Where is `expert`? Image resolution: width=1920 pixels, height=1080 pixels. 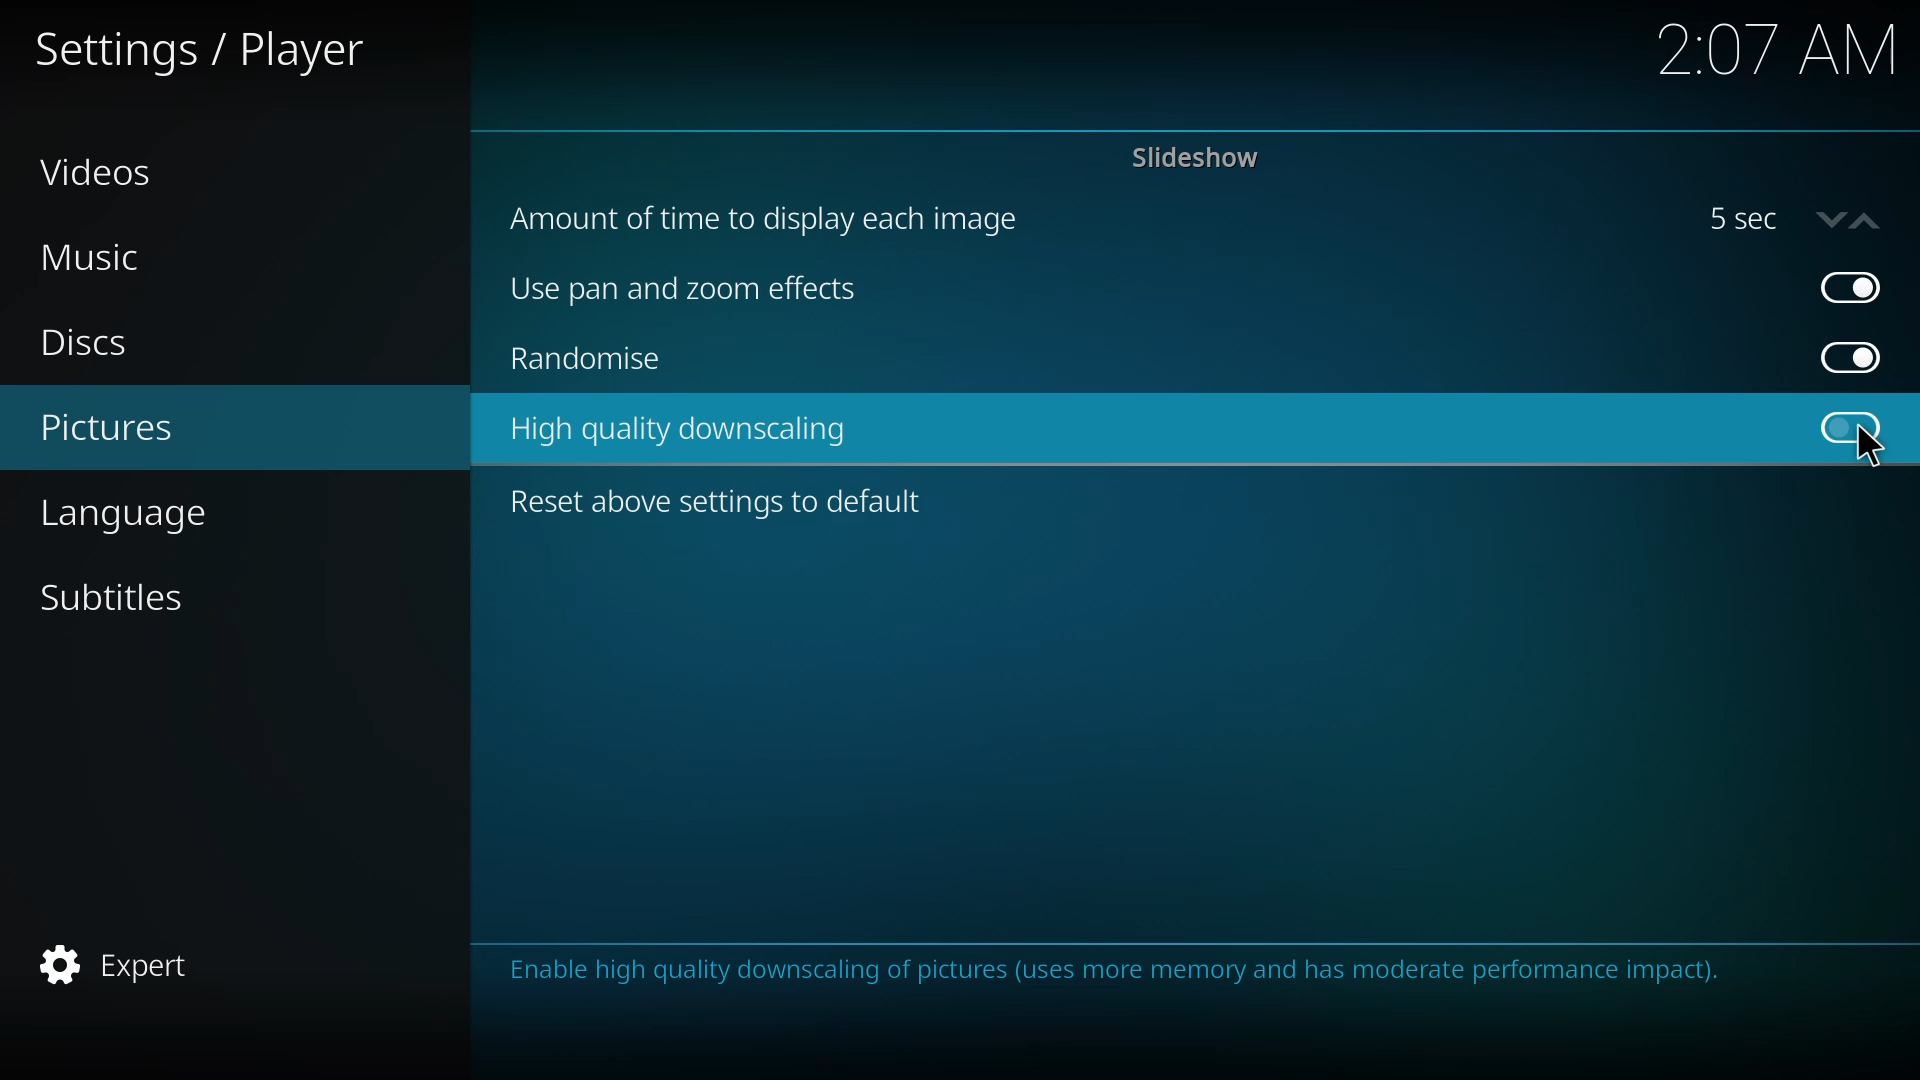
expert is located at coordinates (123, 964).